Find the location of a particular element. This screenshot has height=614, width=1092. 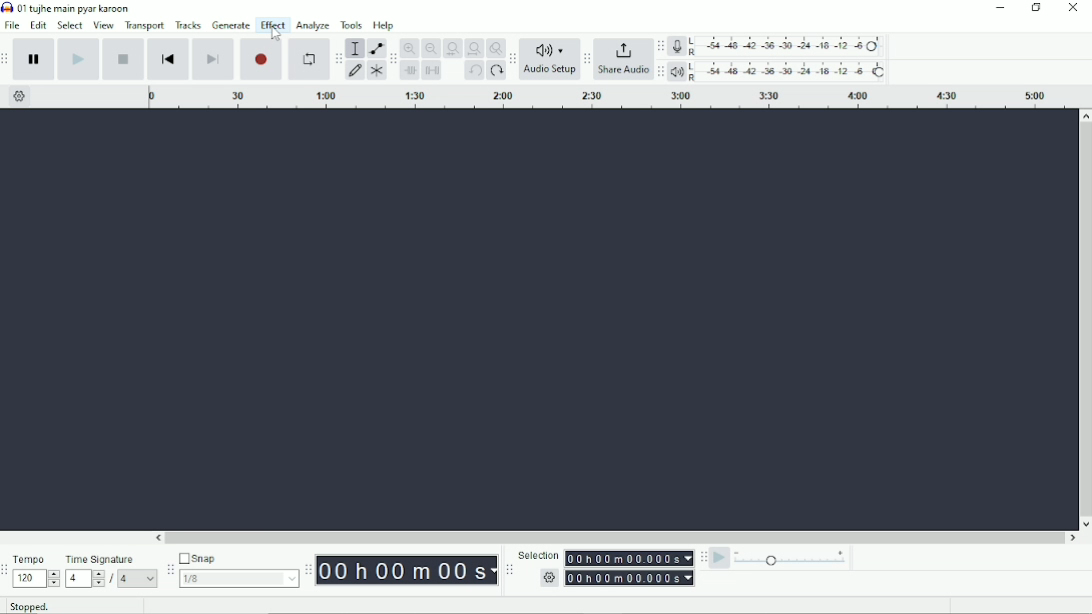

Selection tool is located at coordinates (355, 48).